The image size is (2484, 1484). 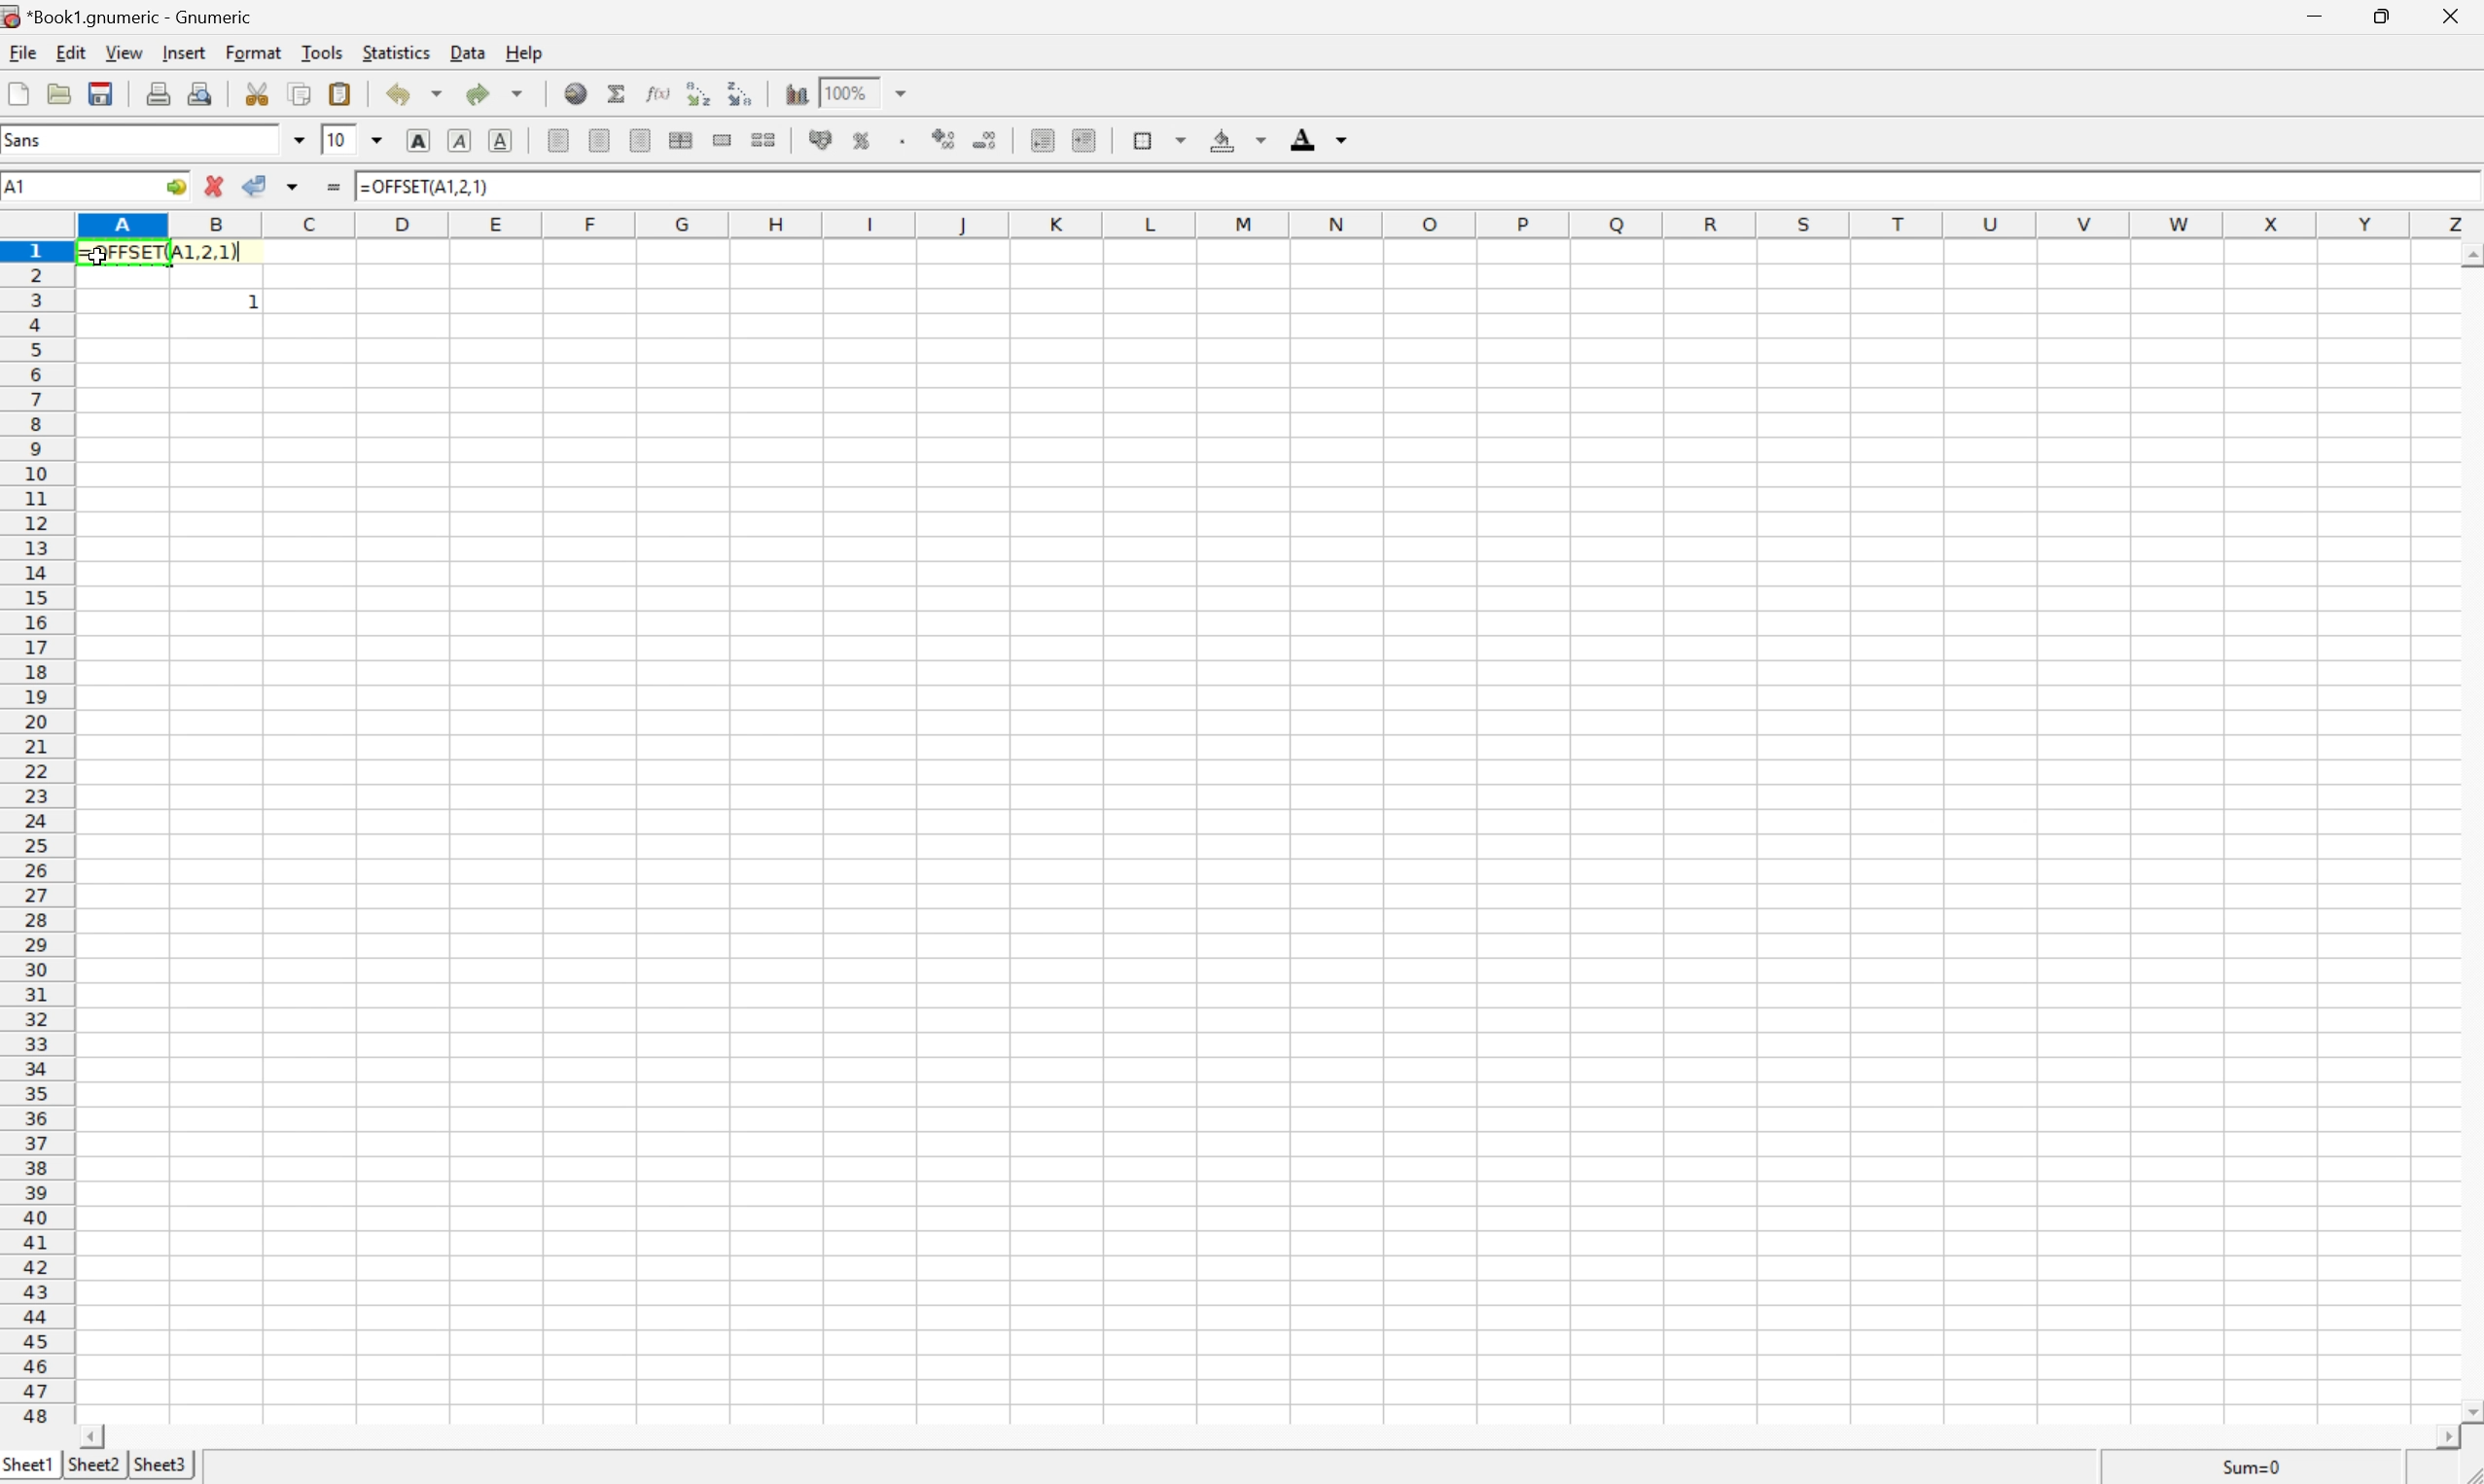 What do you see at coordinates (104, 98) in the screenshot?
I see `save the current workbook` at bounding box center [104, 98].